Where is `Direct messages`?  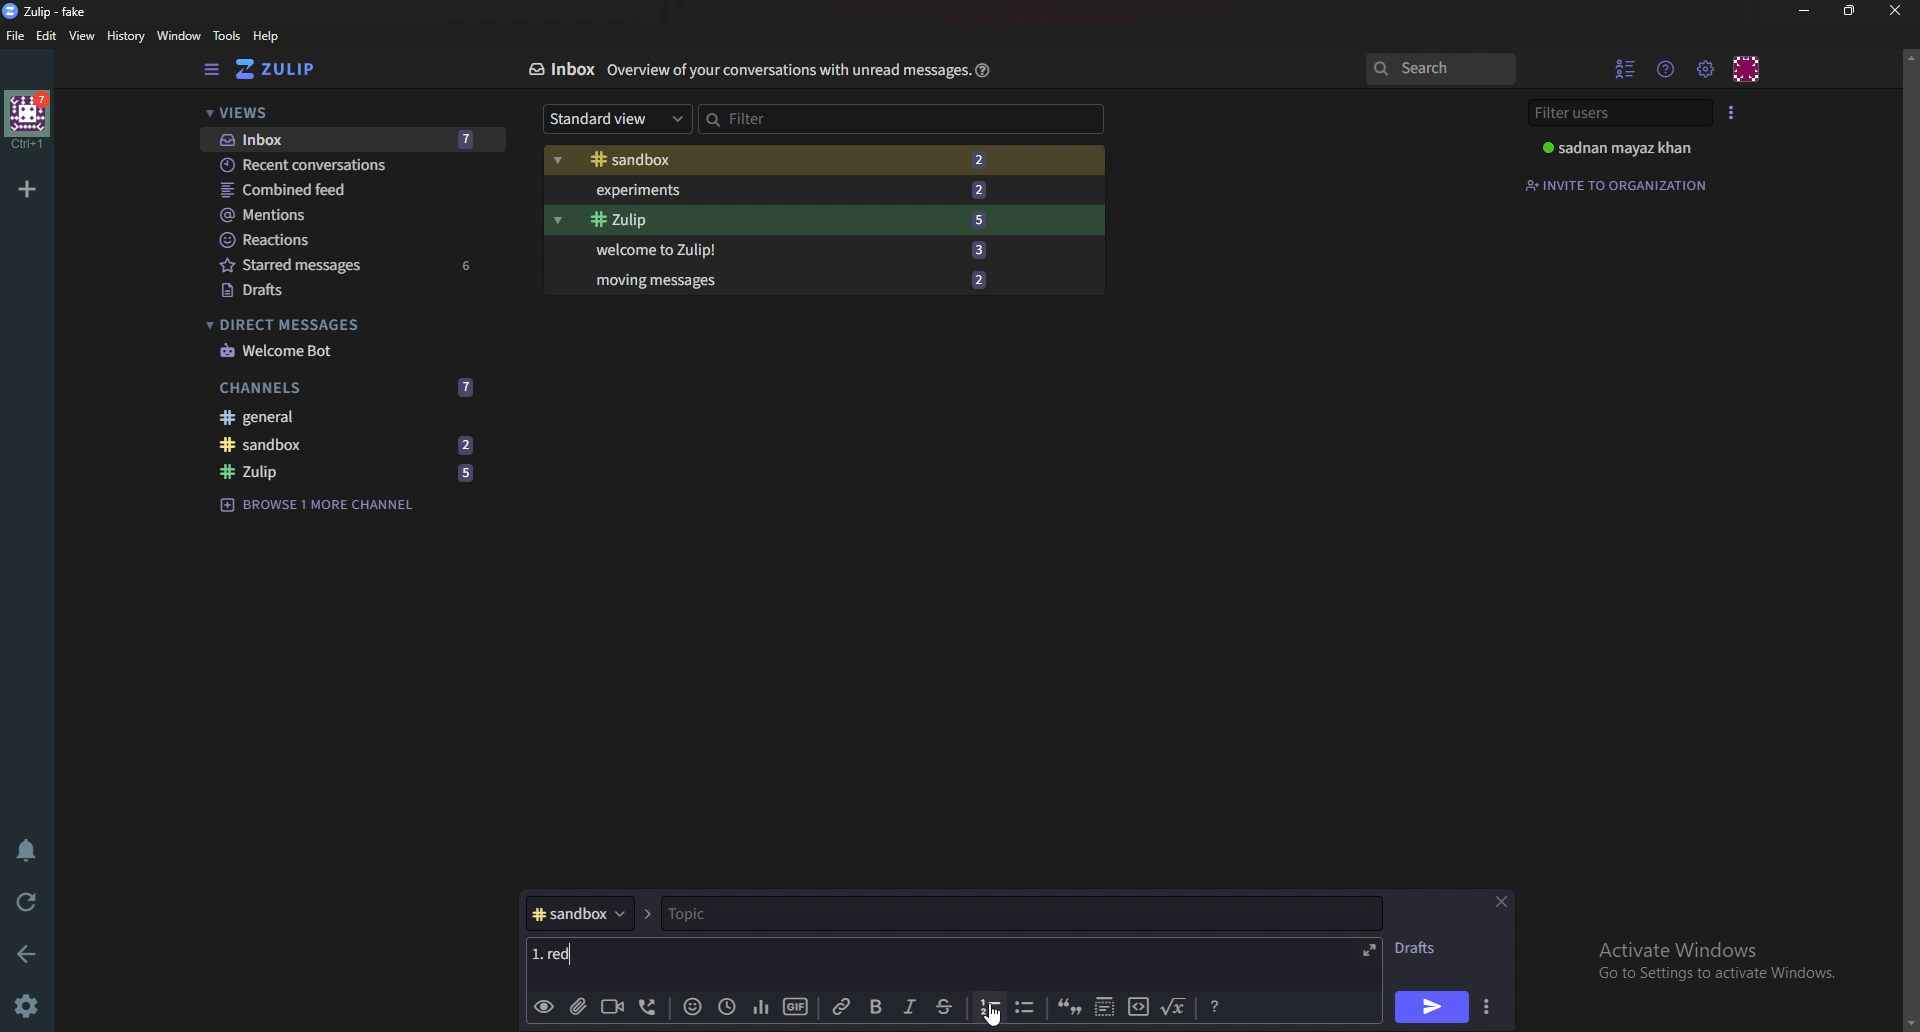 Direct messages is located at coordinates (340, 325).